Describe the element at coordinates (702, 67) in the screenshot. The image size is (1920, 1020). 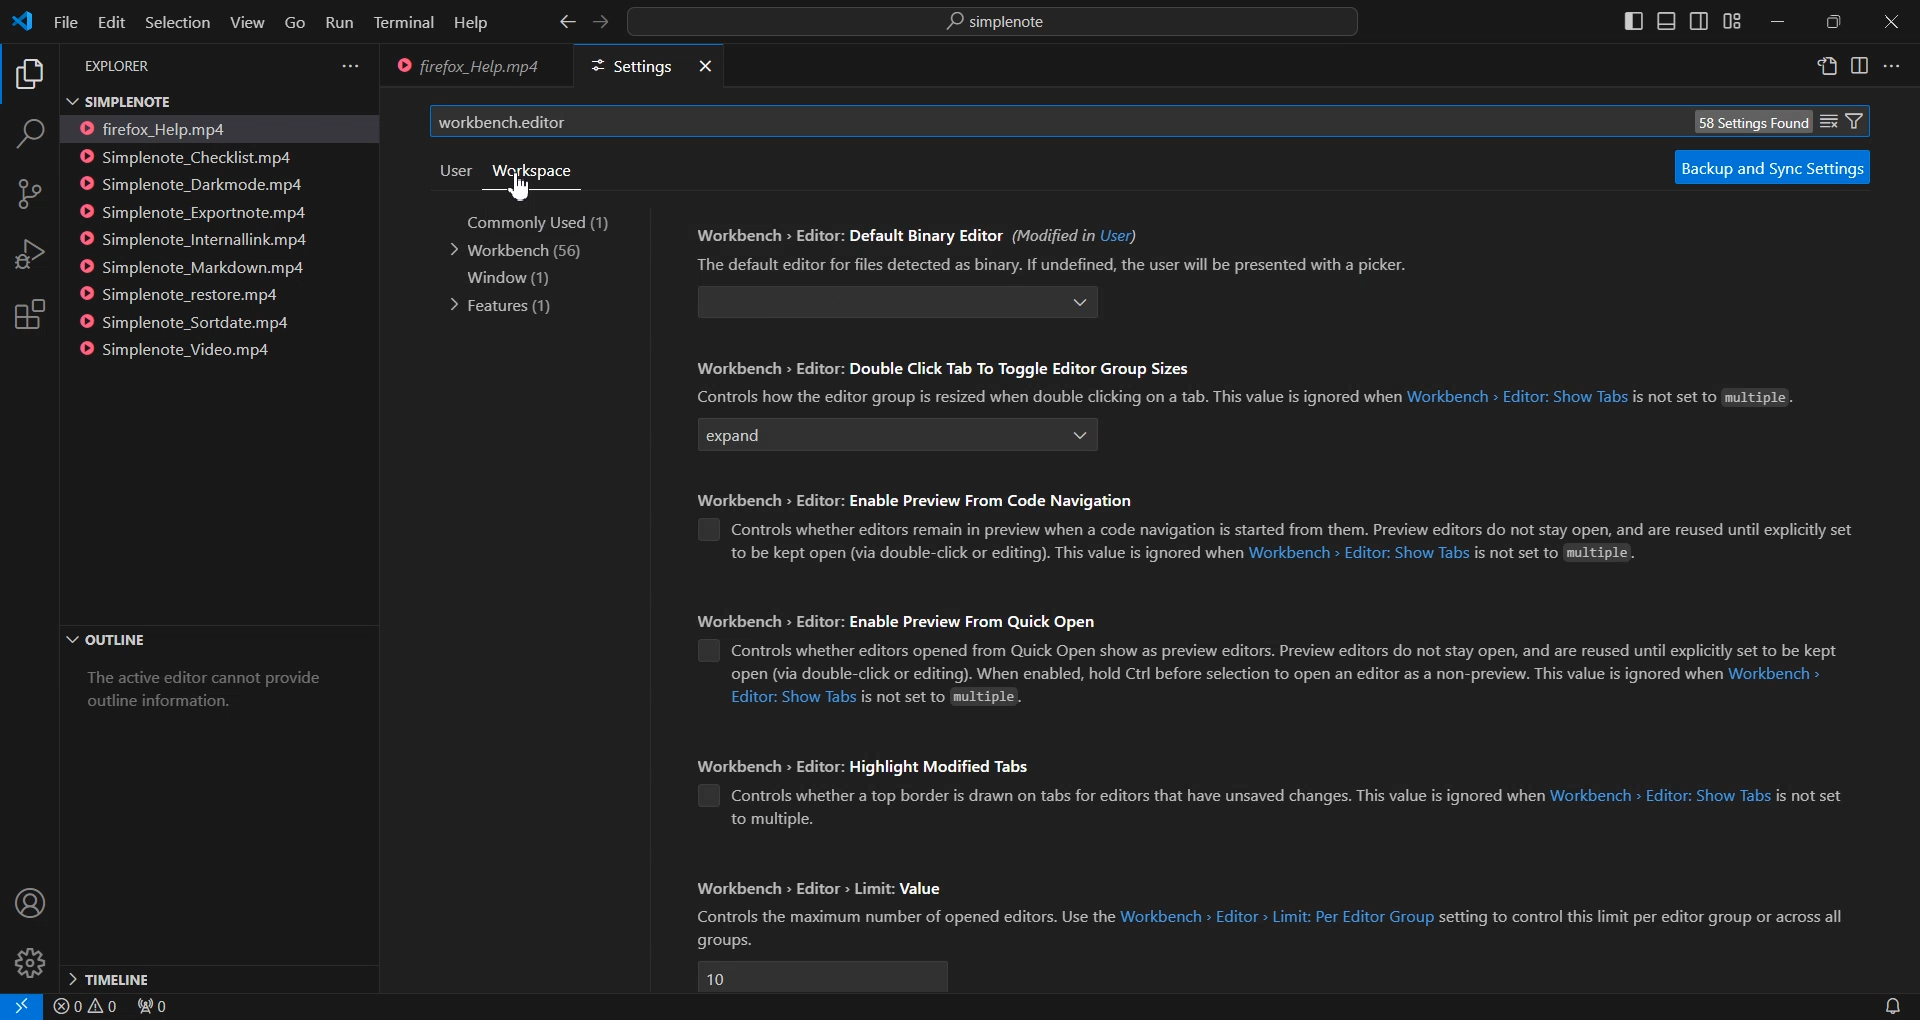
I see `Close` at that location.